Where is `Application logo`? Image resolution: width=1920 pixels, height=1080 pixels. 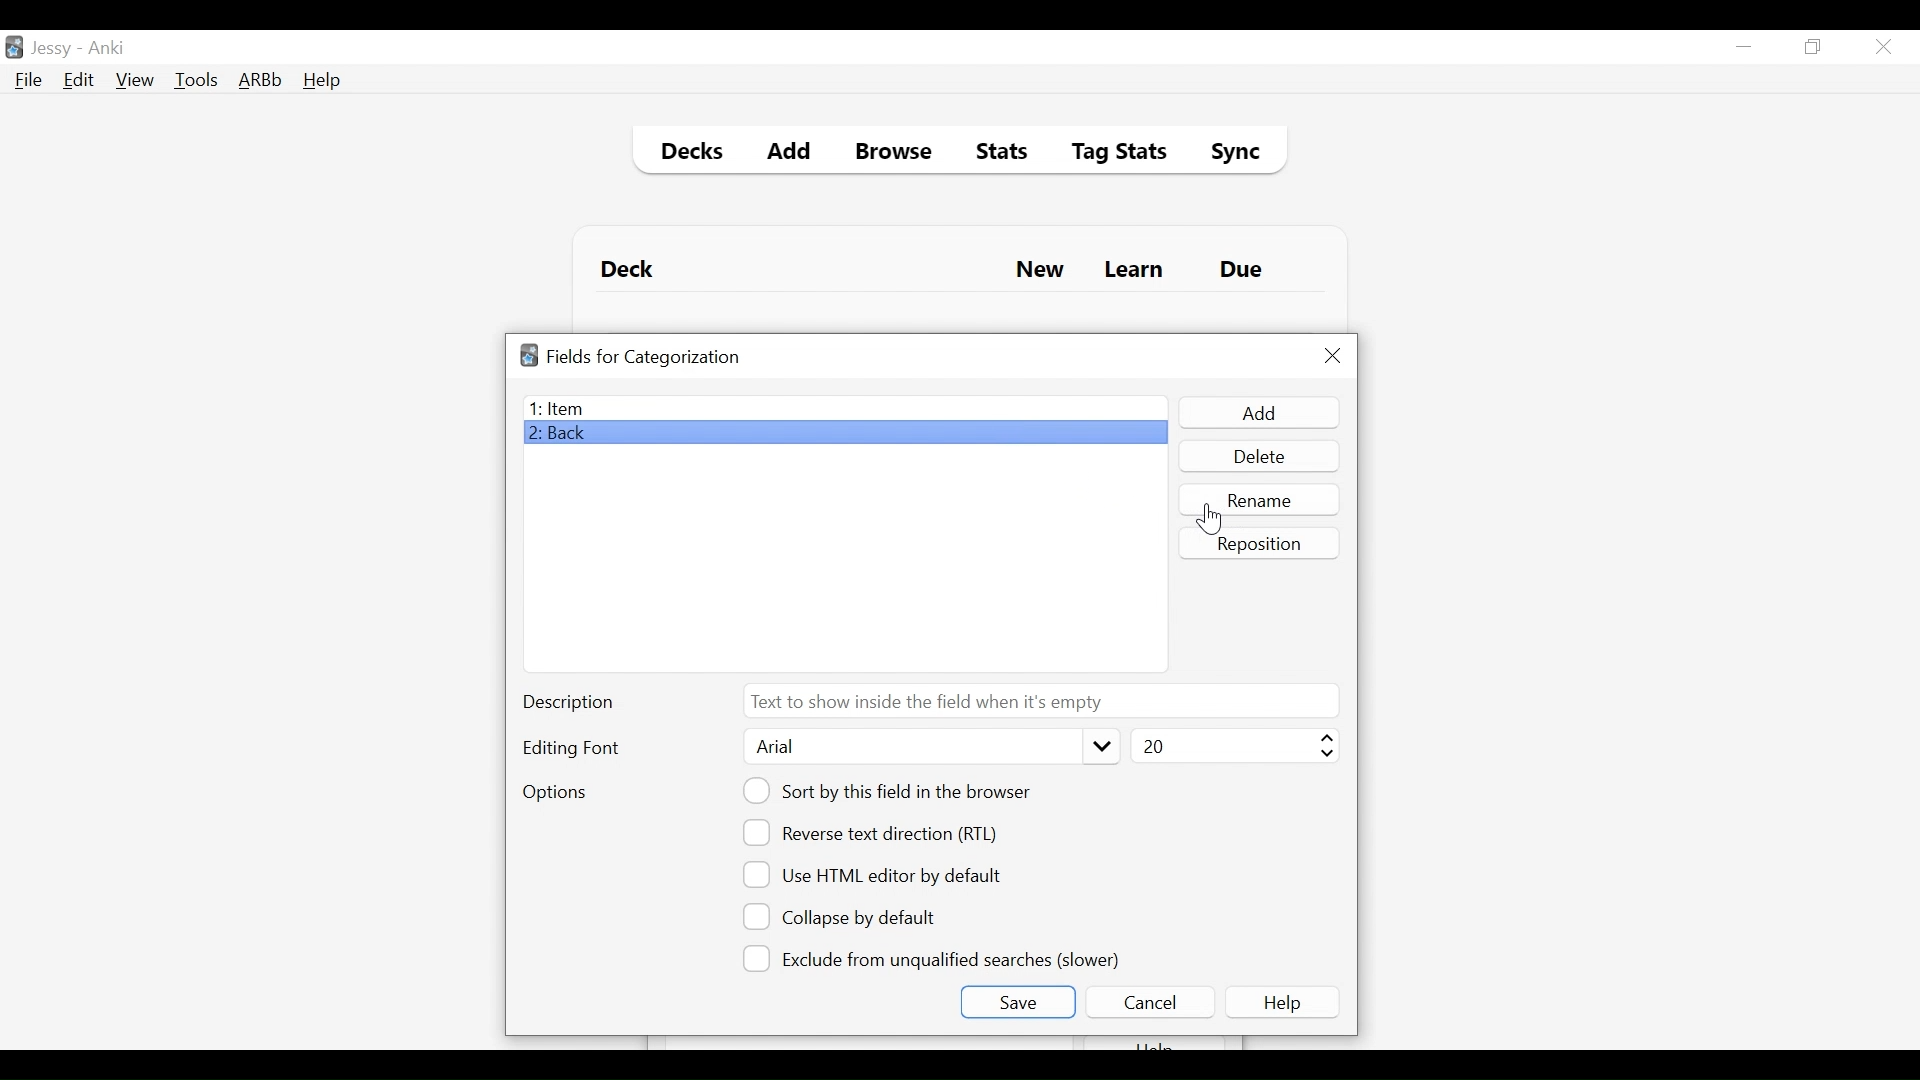
Application logo is located at coordinates (529, 355).